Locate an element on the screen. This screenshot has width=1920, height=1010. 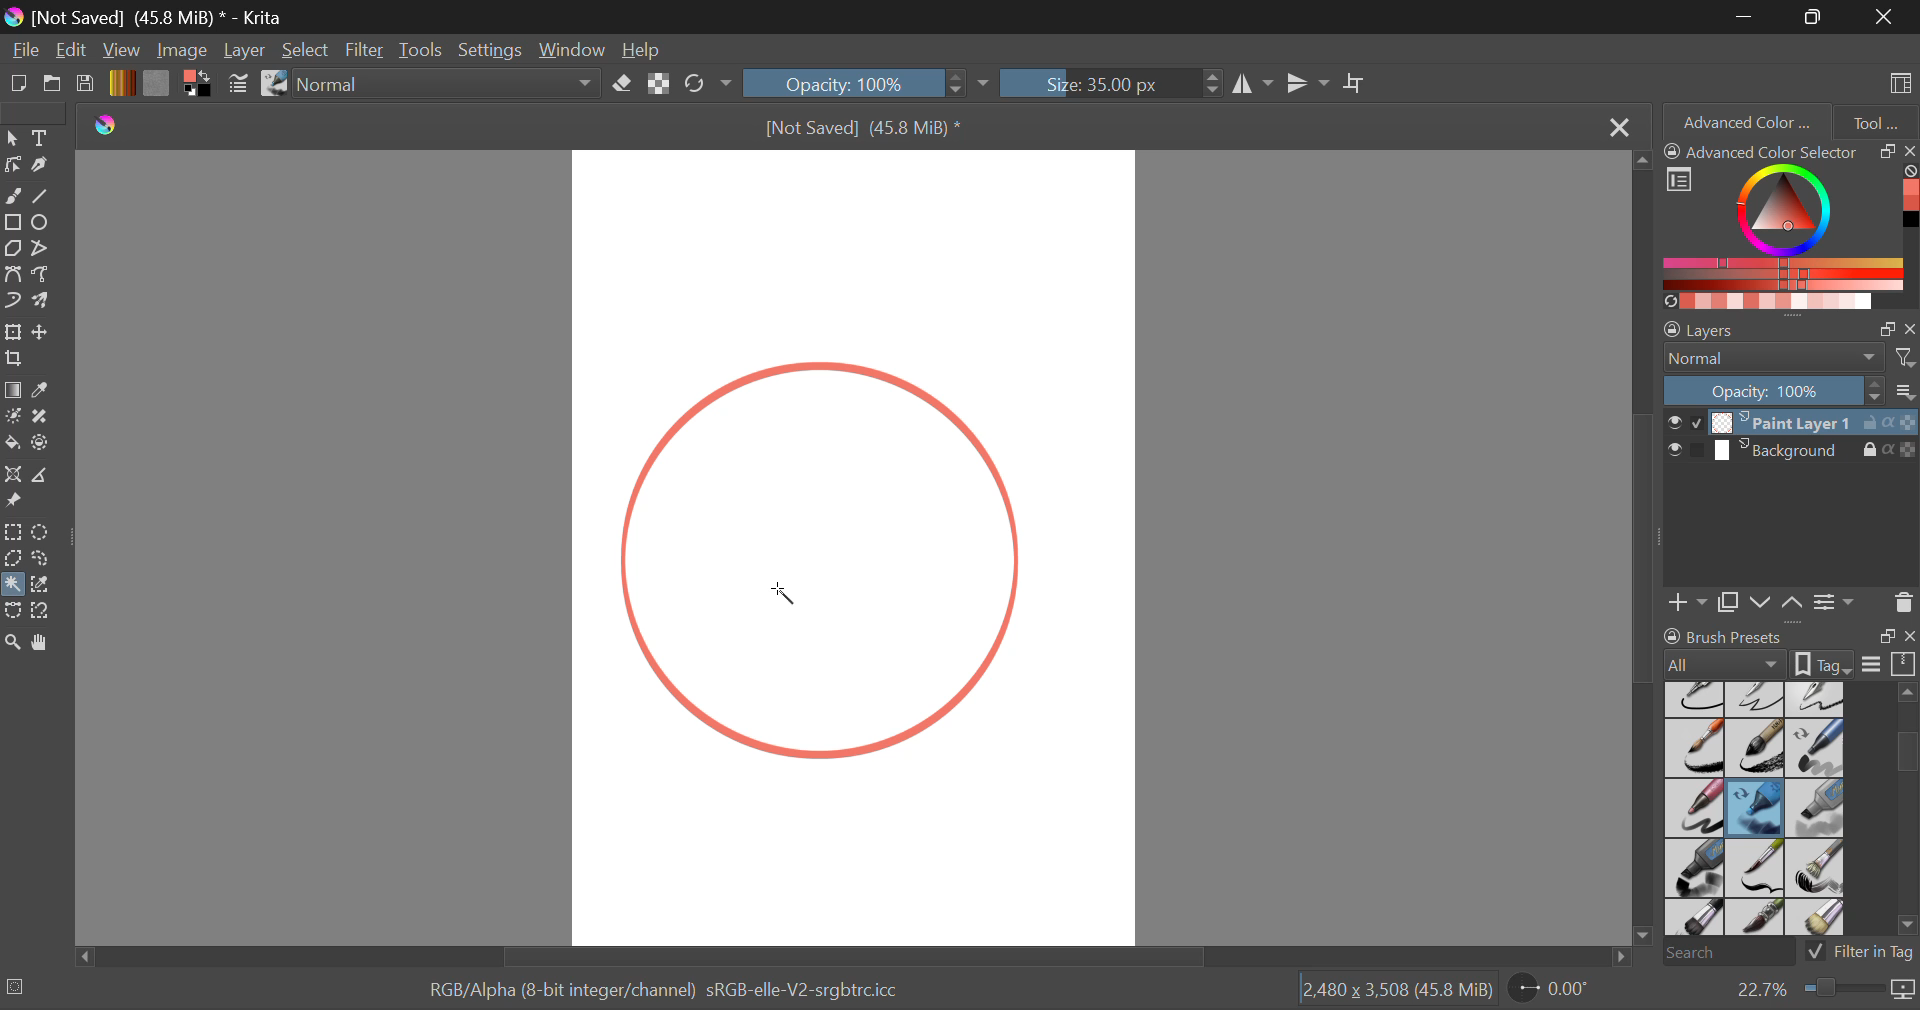
Marker Smooth is located at coordinates (1694, 808).